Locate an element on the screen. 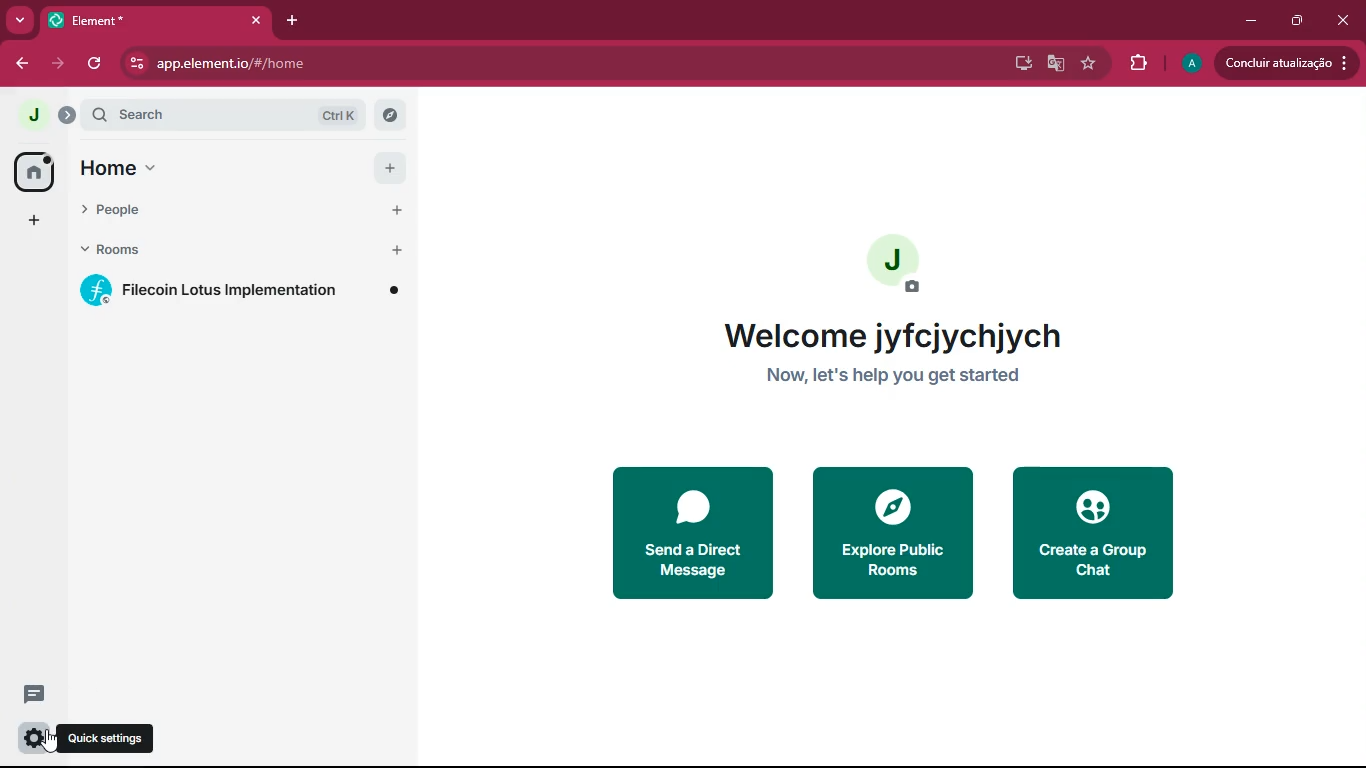  filecoin lotus implementation  is located at coordinates (243, 291).